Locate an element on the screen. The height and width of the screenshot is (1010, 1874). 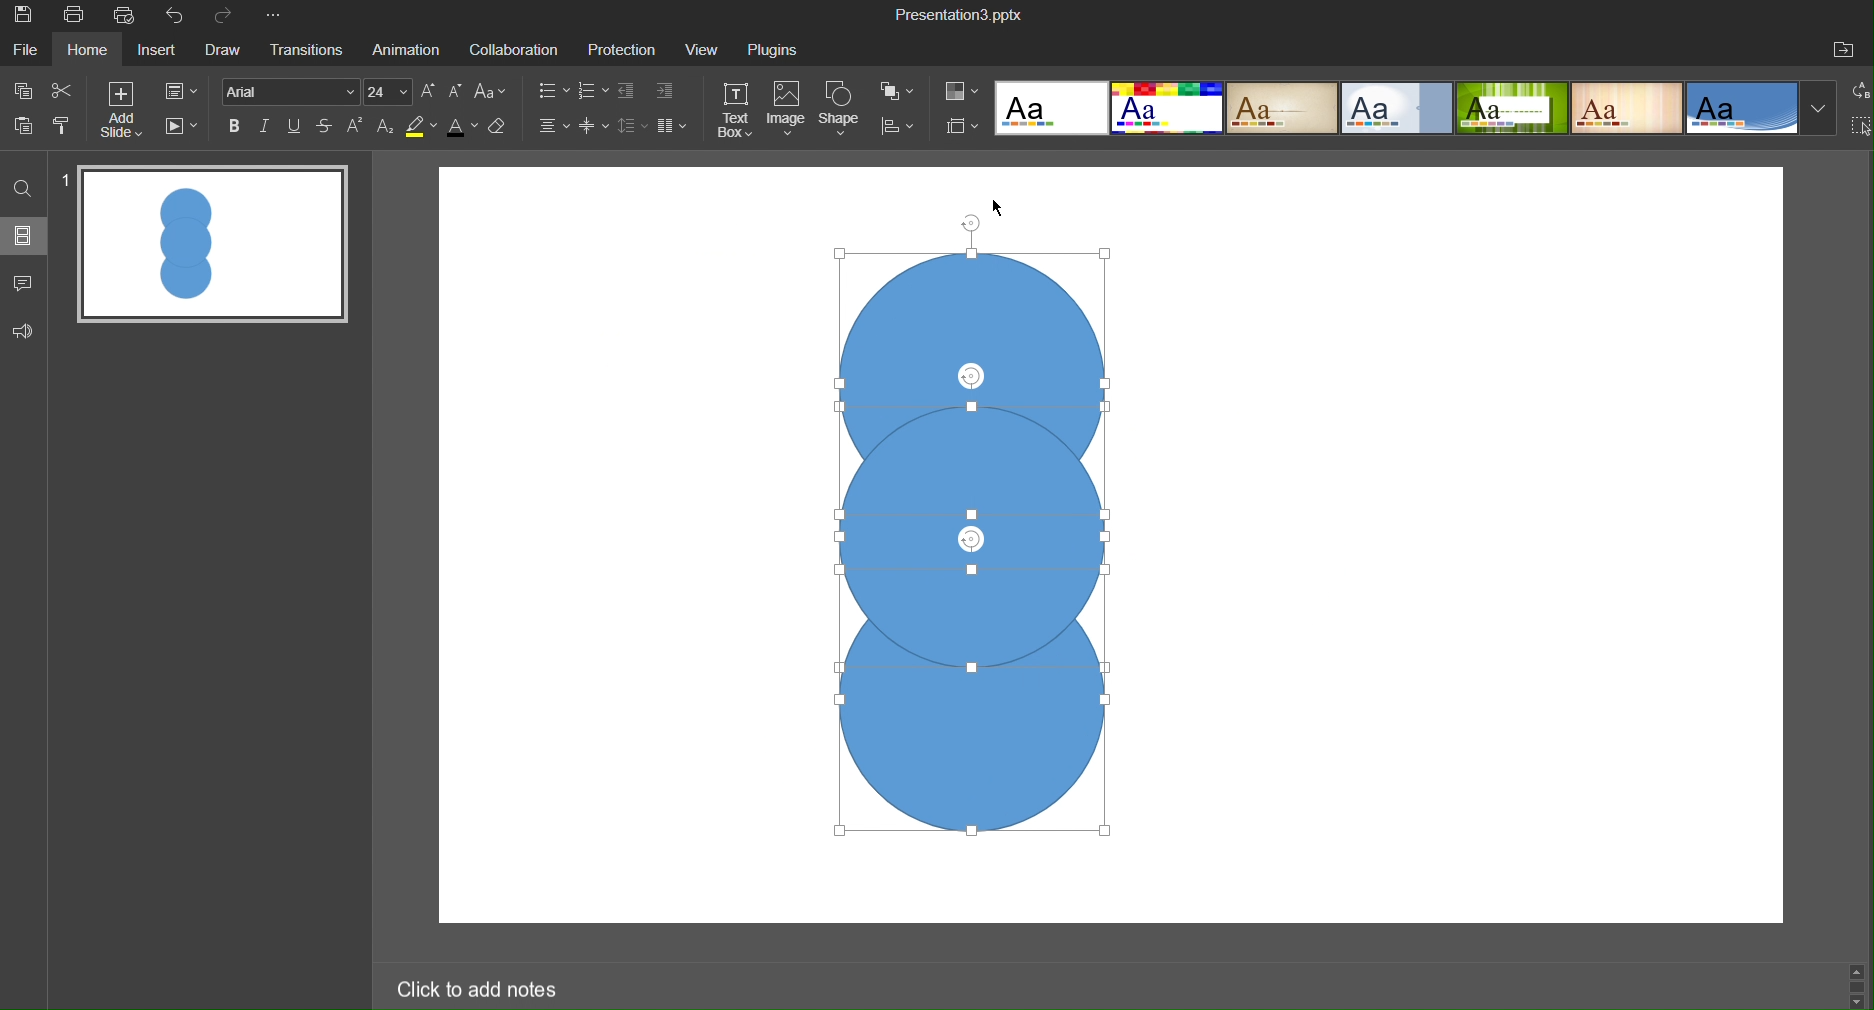
Slide is located at coordinates (23, 240).